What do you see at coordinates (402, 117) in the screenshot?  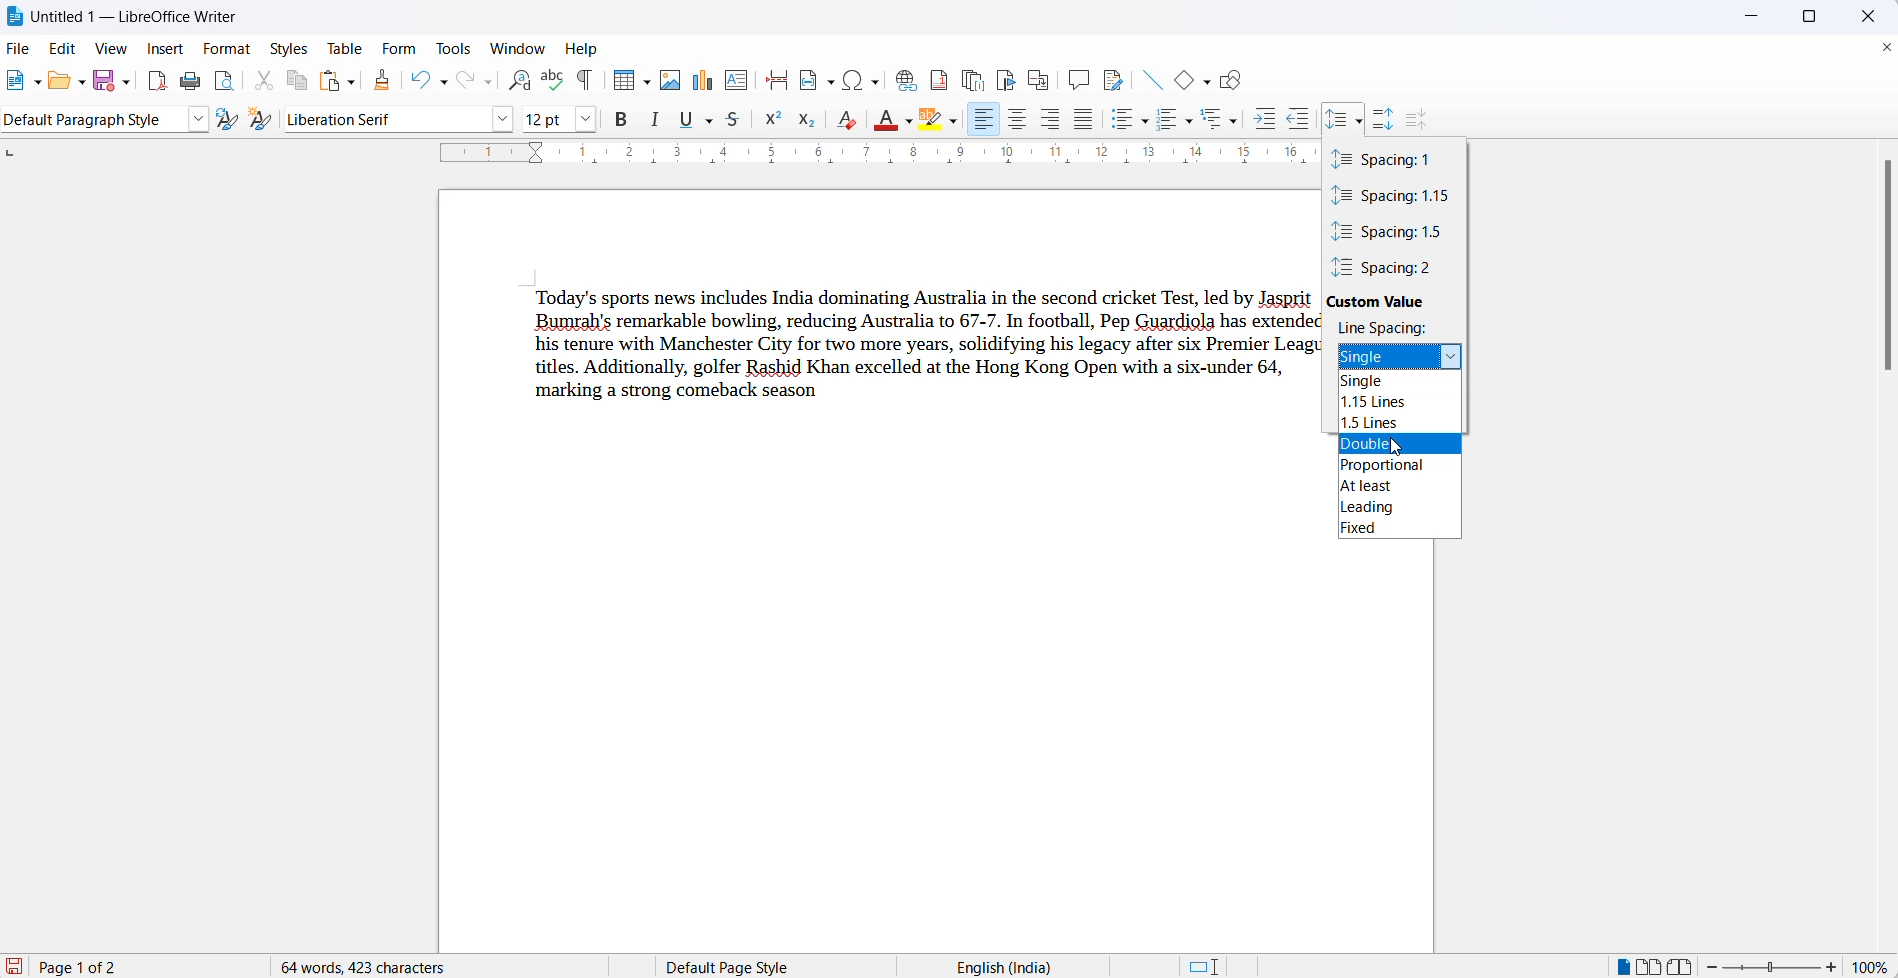 I see `liberation serif` at bounding box center [402, 117].